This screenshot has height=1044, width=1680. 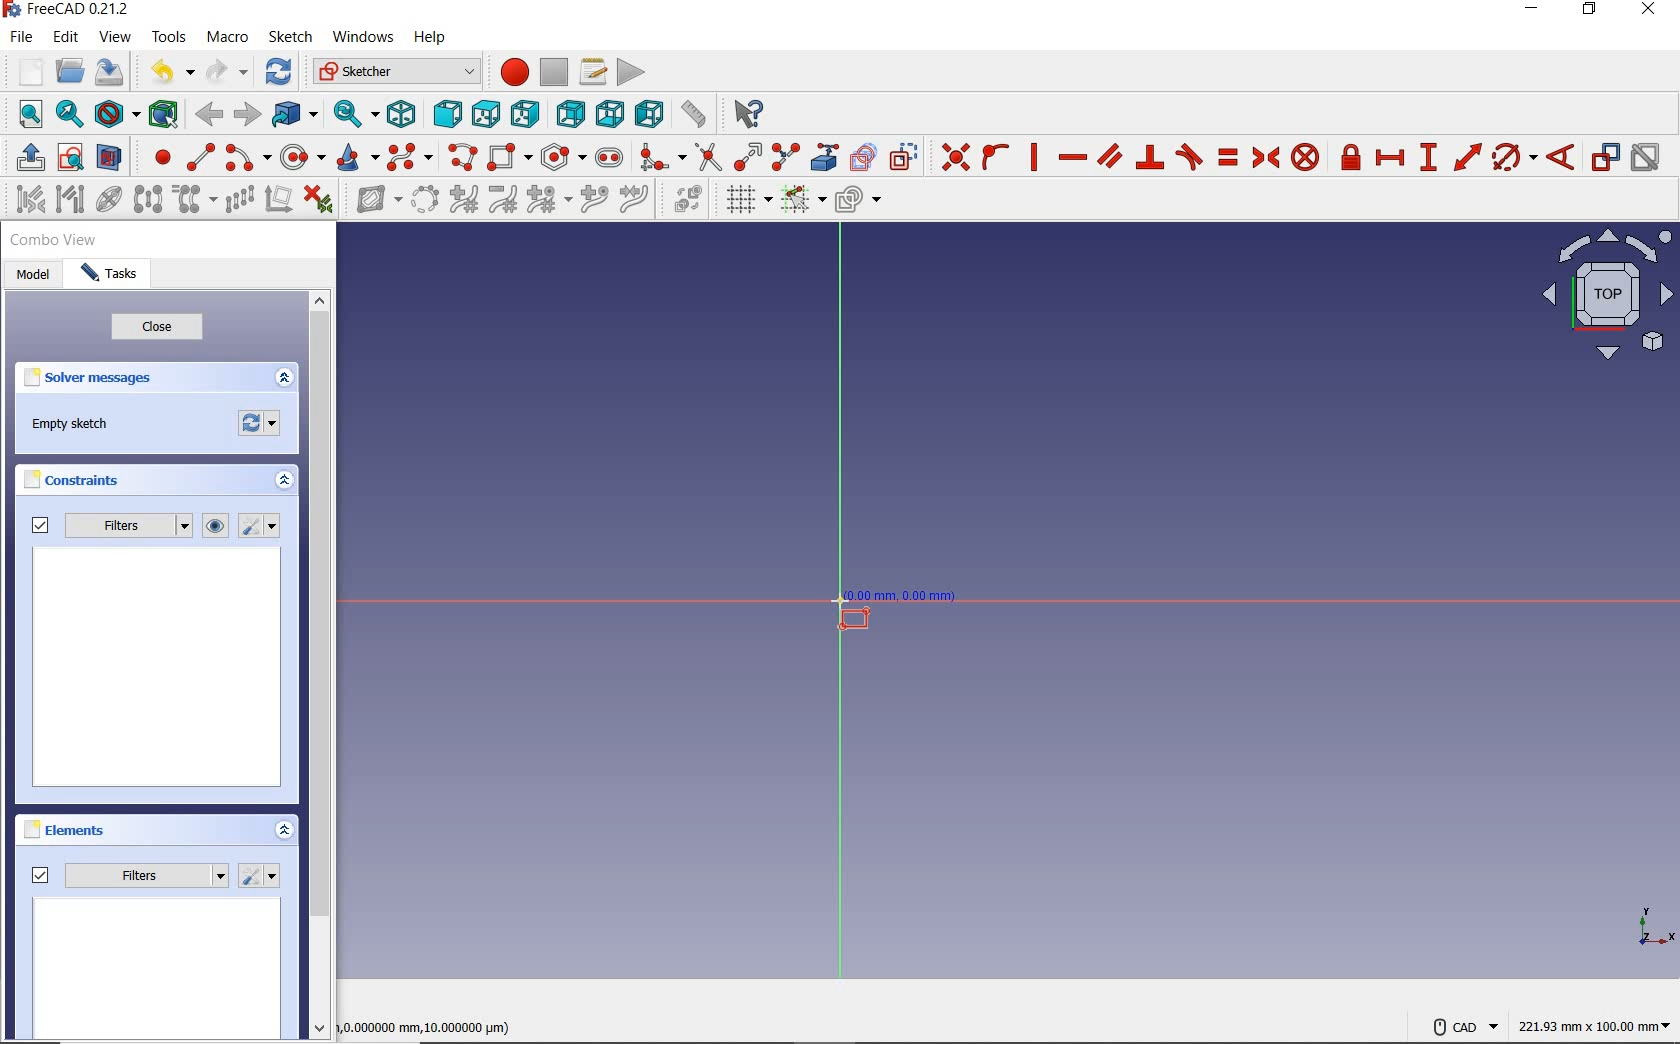 I want to click on new, so click(x=23, y=71).